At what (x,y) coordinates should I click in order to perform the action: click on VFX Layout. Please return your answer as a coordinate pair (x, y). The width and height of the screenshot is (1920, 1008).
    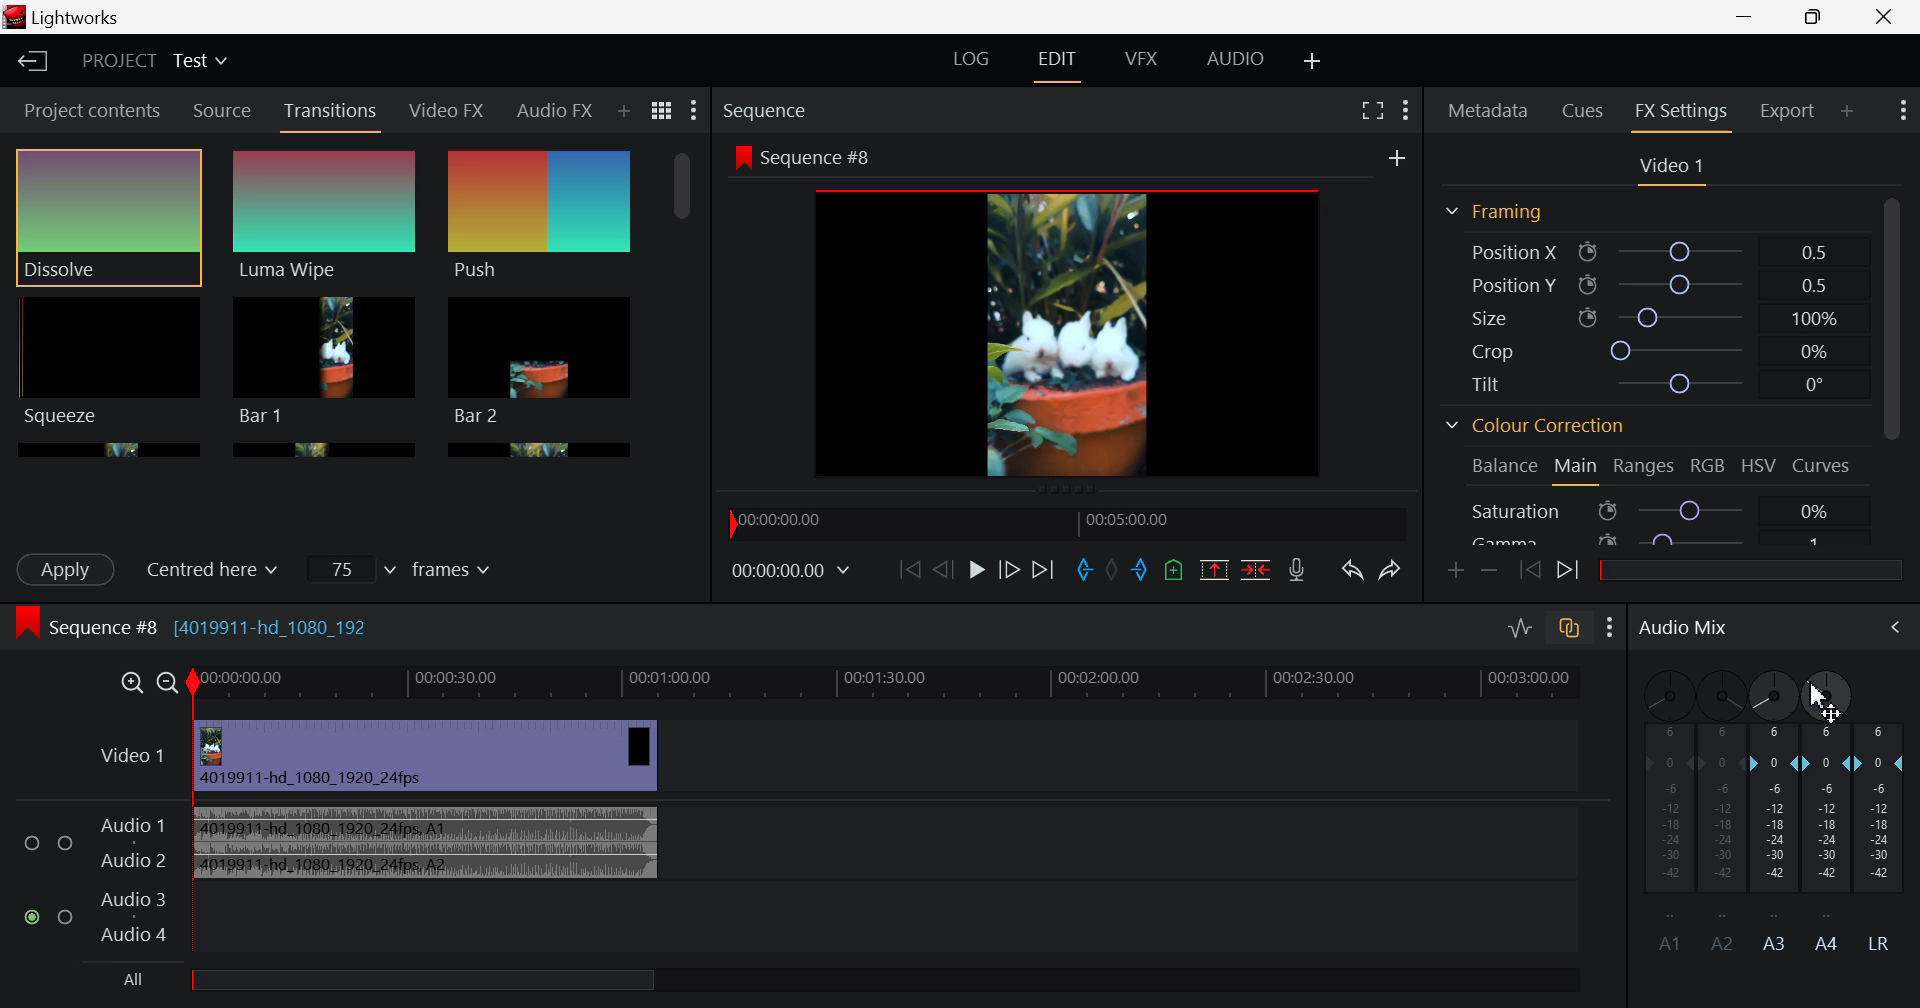
    Looking at the image, I should click on (1142, 63).